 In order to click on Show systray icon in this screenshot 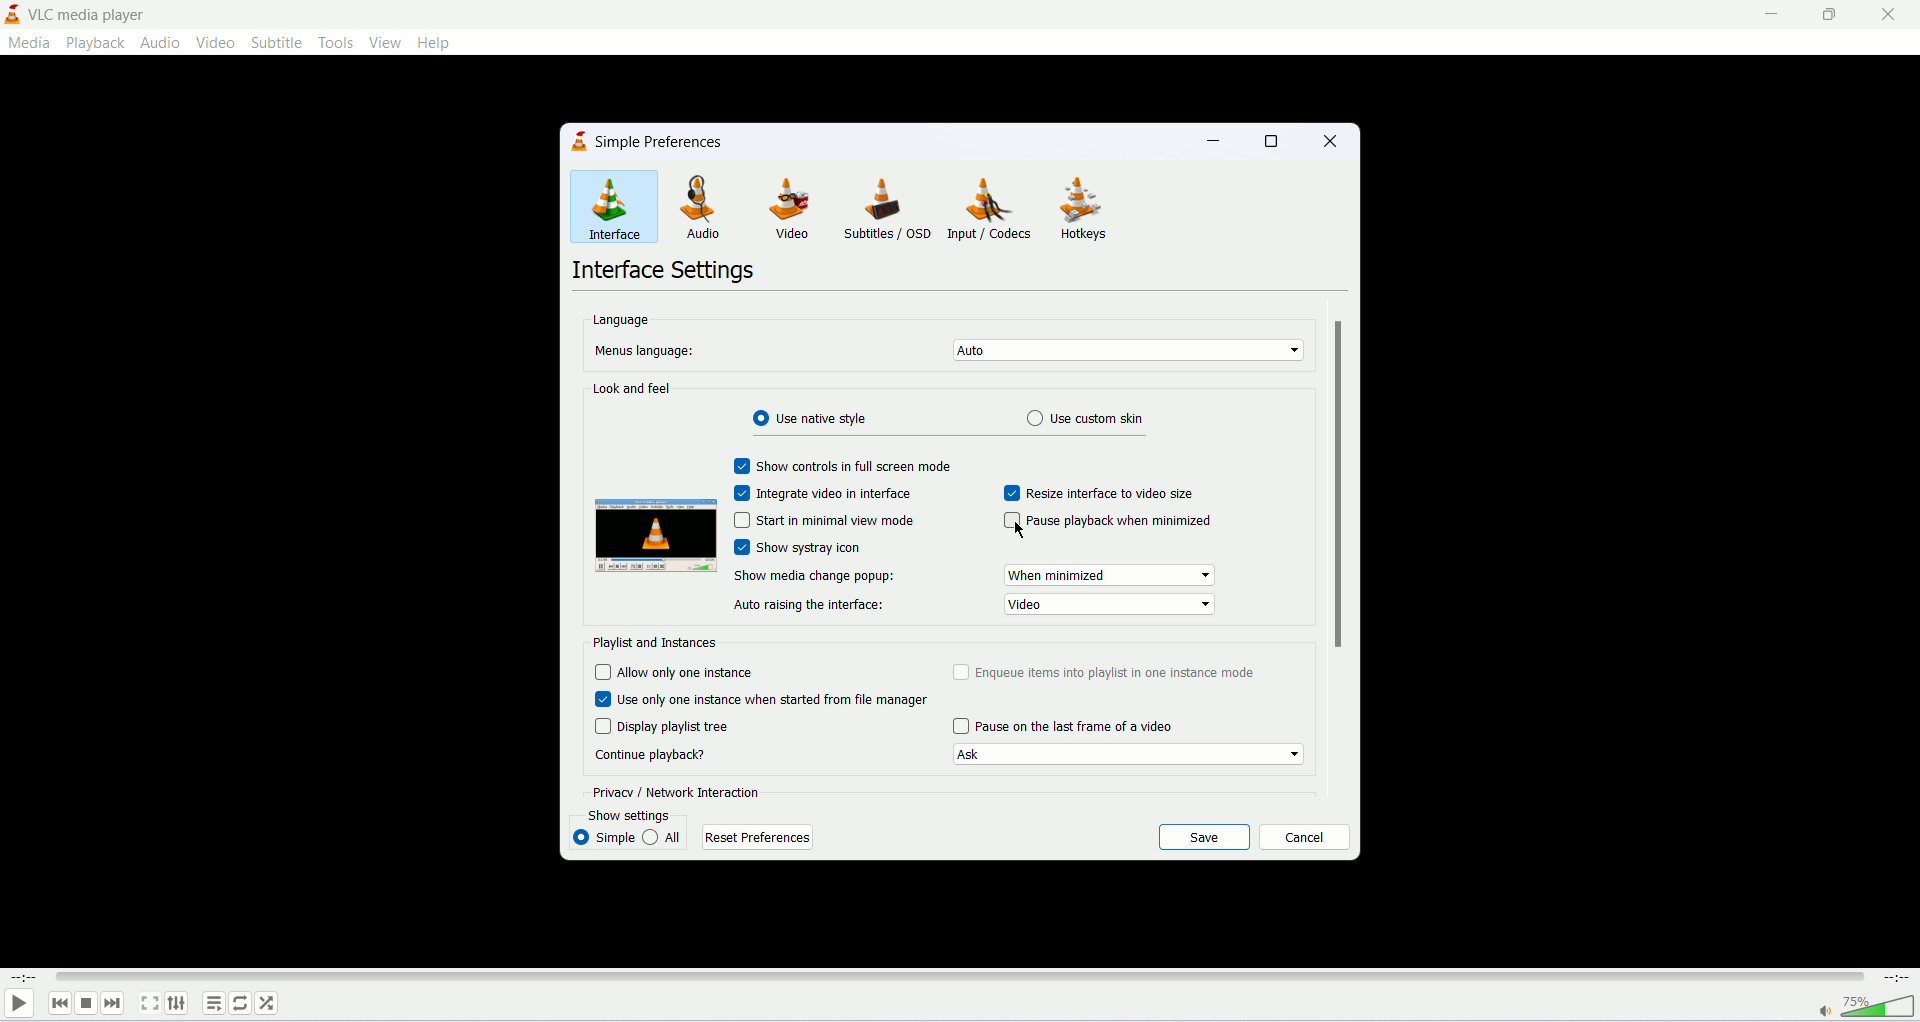, I will do `click(814, 545)`.